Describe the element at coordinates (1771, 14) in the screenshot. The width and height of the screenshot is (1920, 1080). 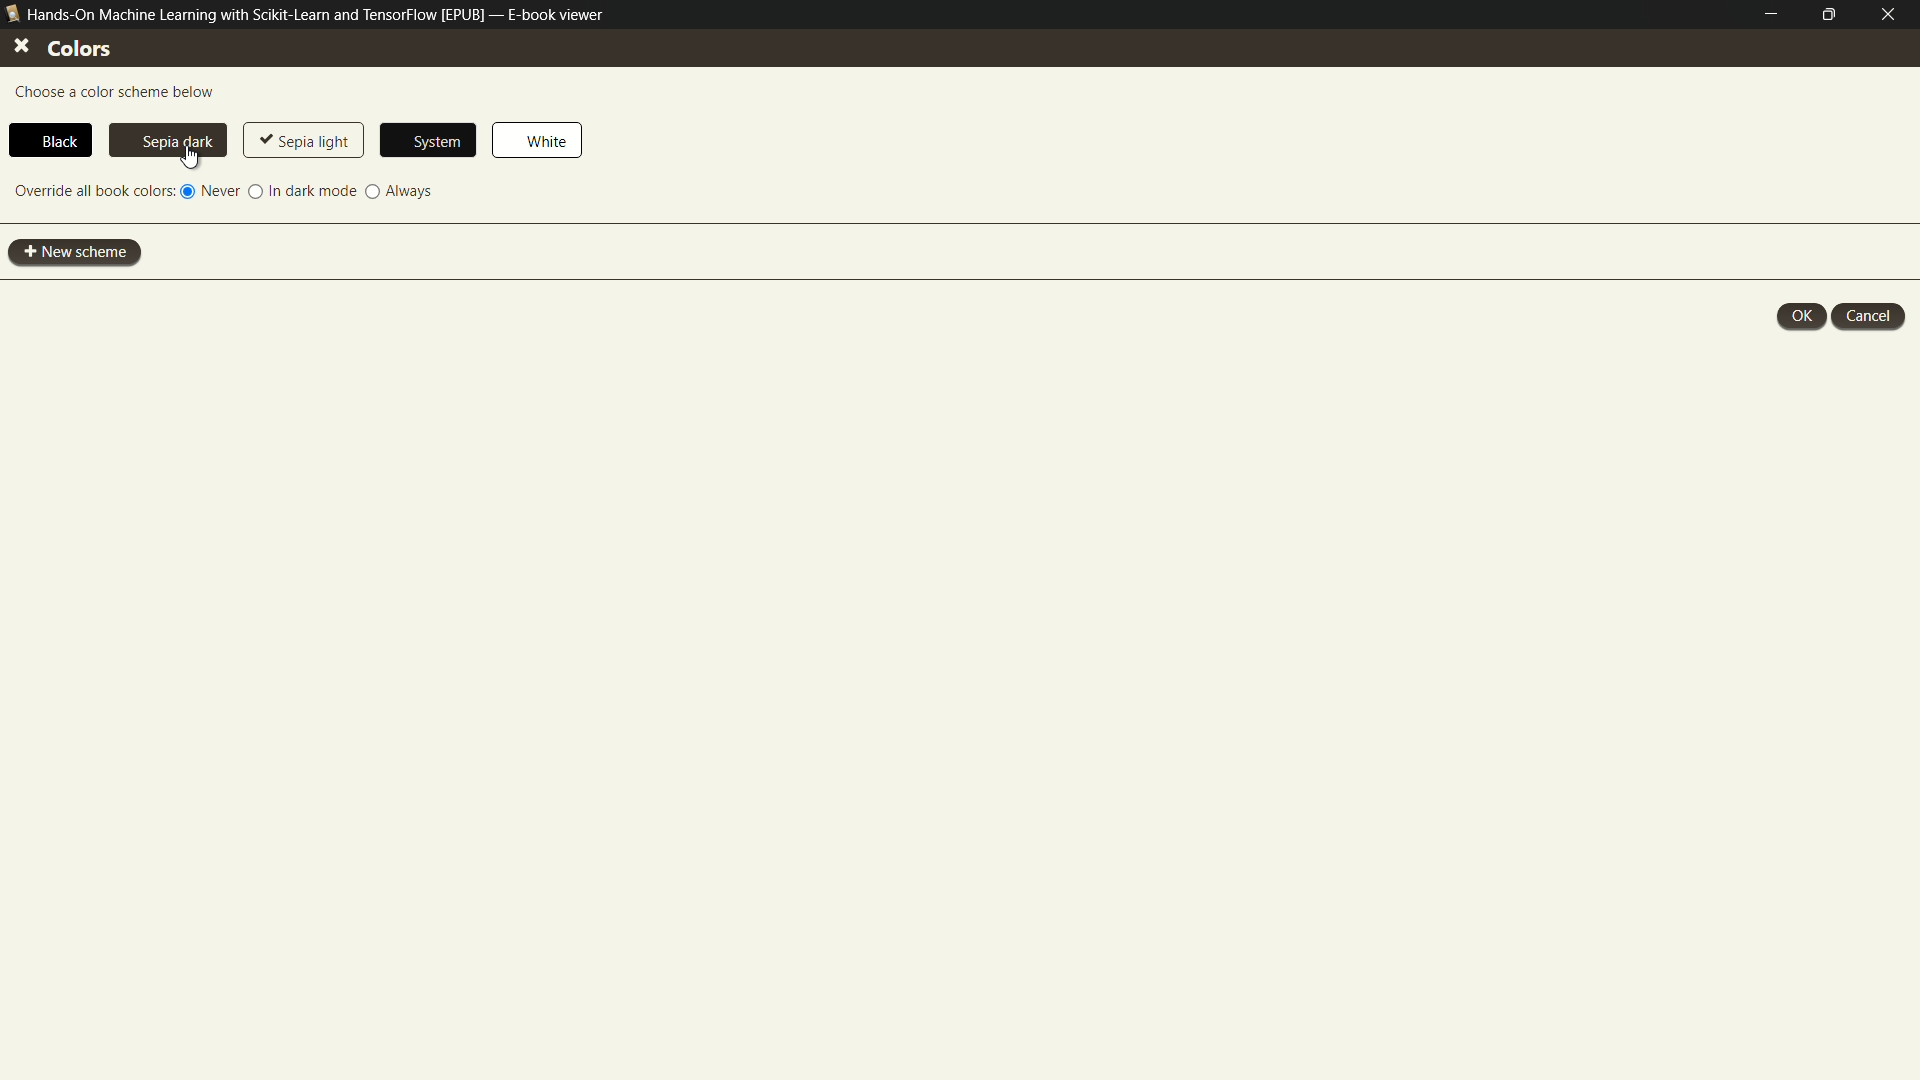
I see `minimize` at that location.